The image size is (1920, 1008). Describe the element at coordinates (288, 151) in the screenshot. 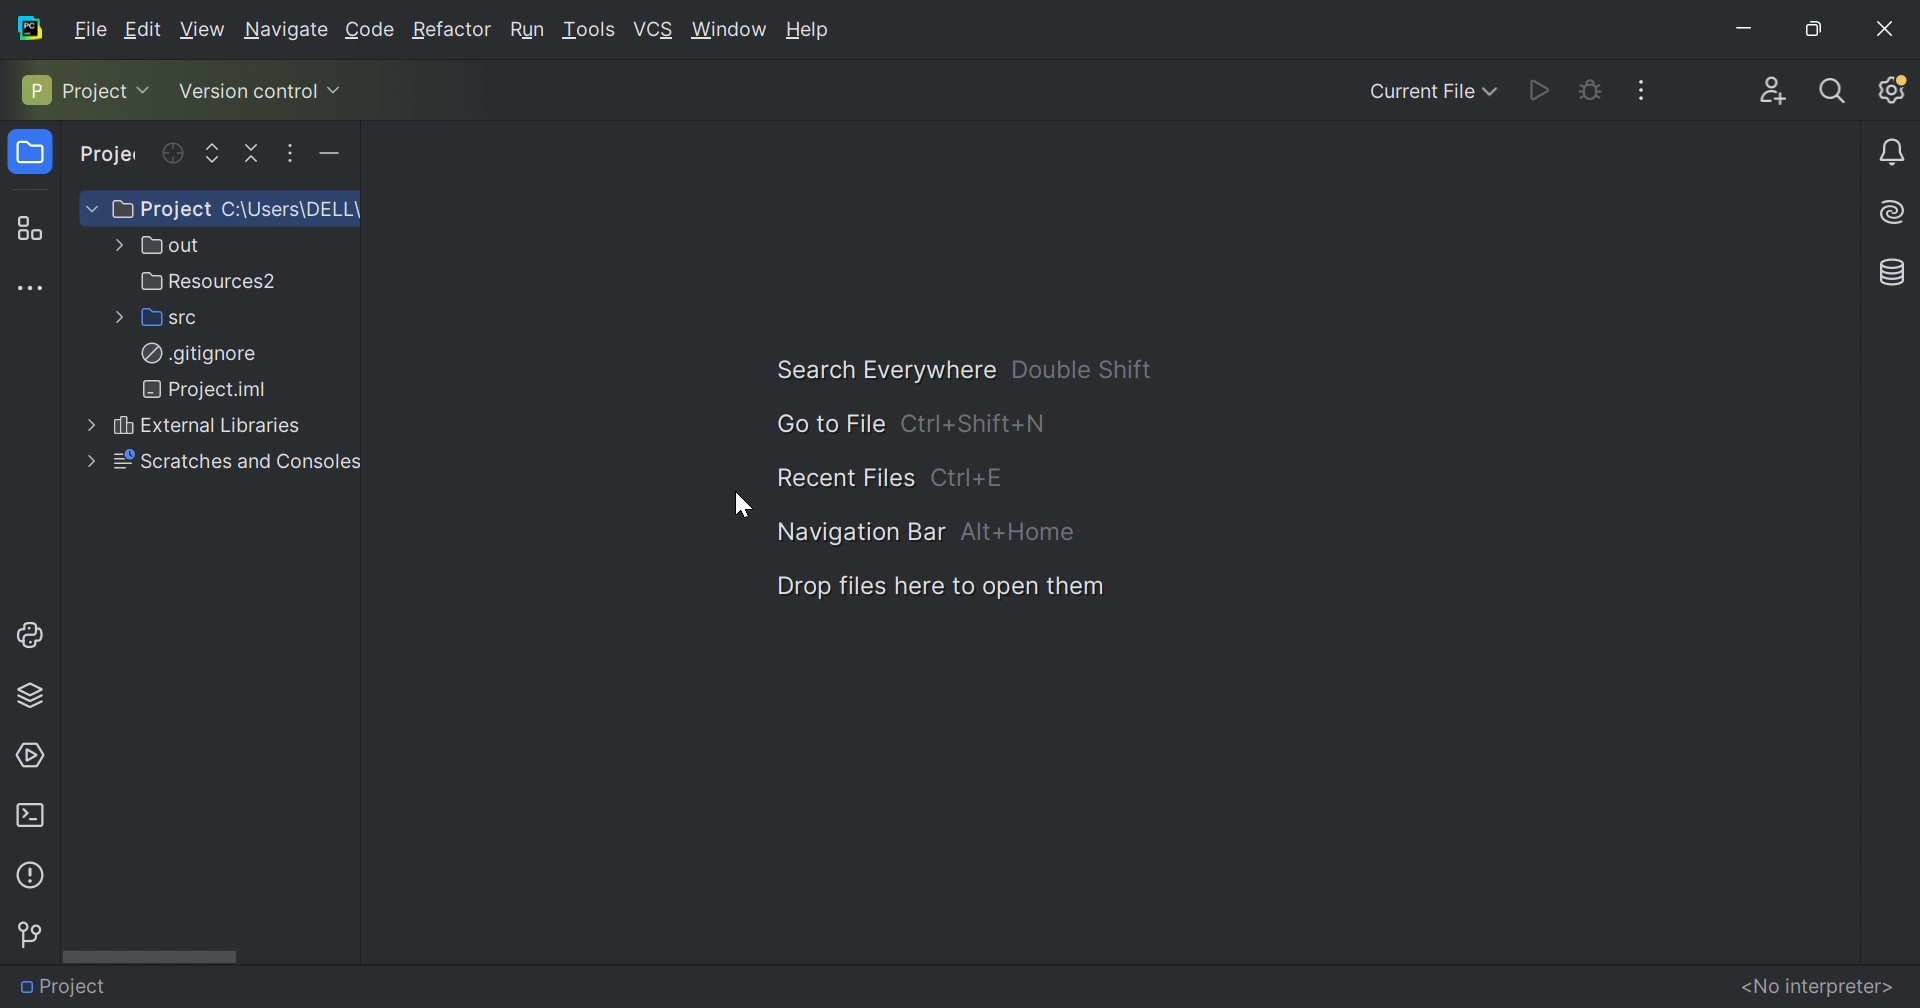

I see `Options` at that location.